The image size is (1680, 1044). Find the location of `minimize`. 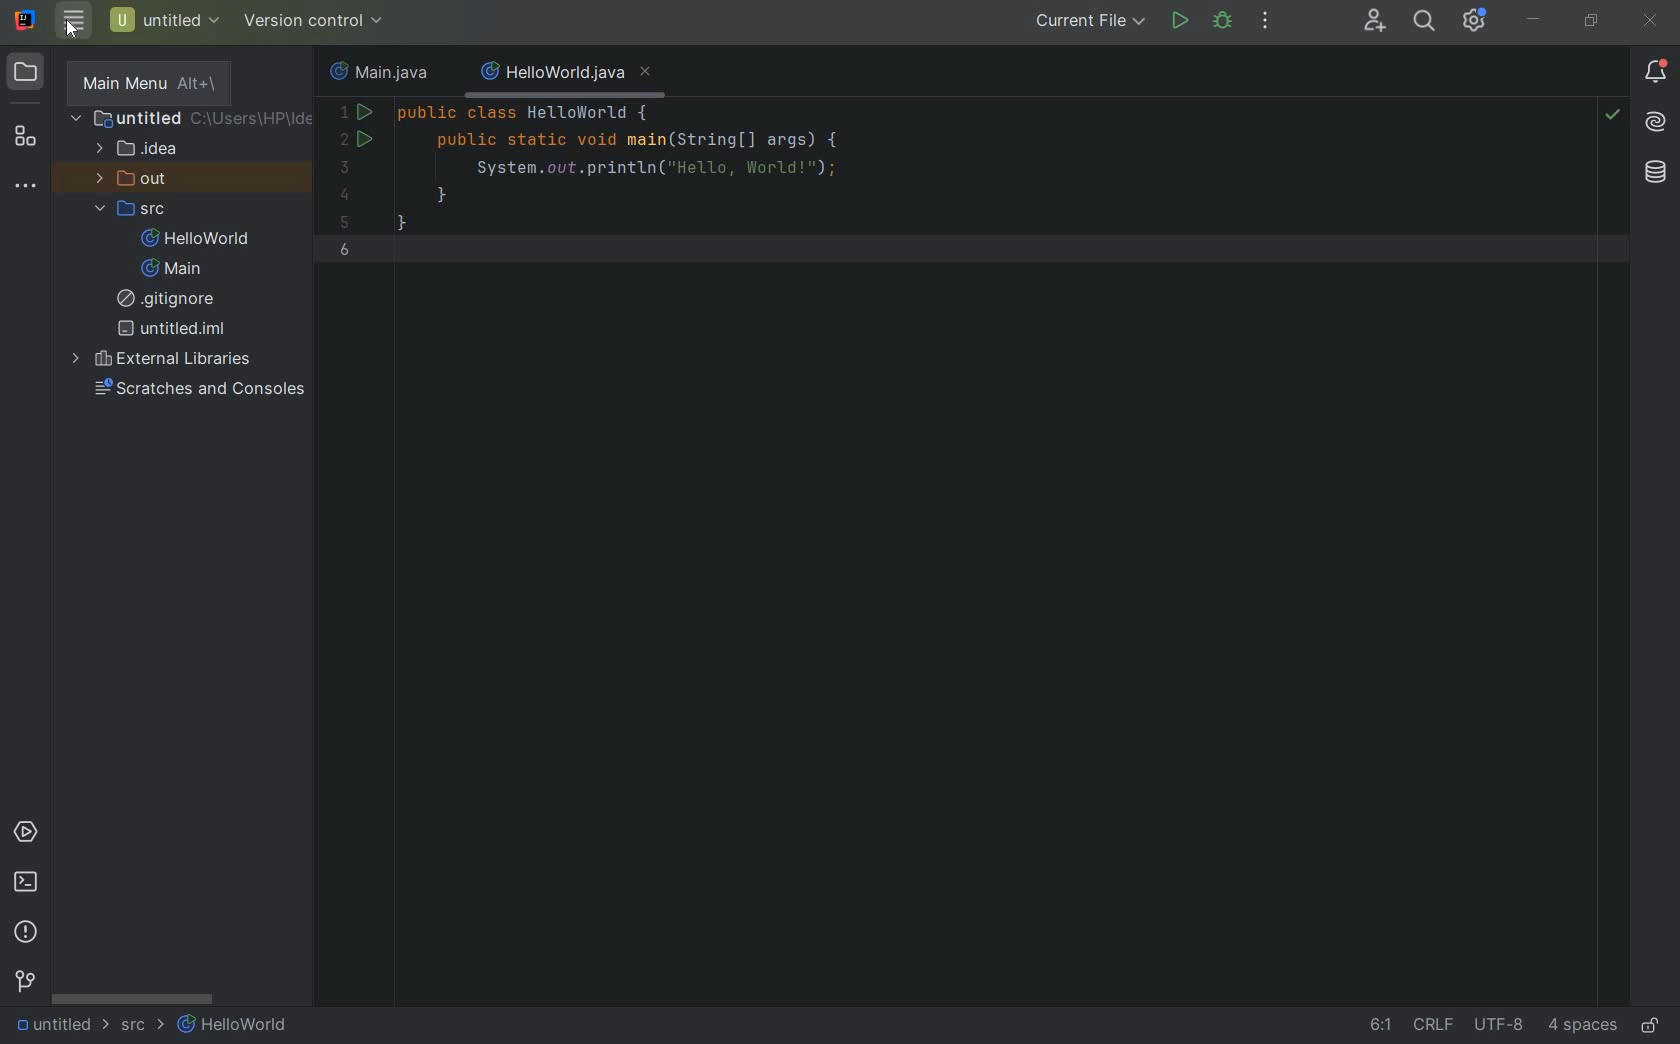

minimize is located at coordinates (1531, 19).